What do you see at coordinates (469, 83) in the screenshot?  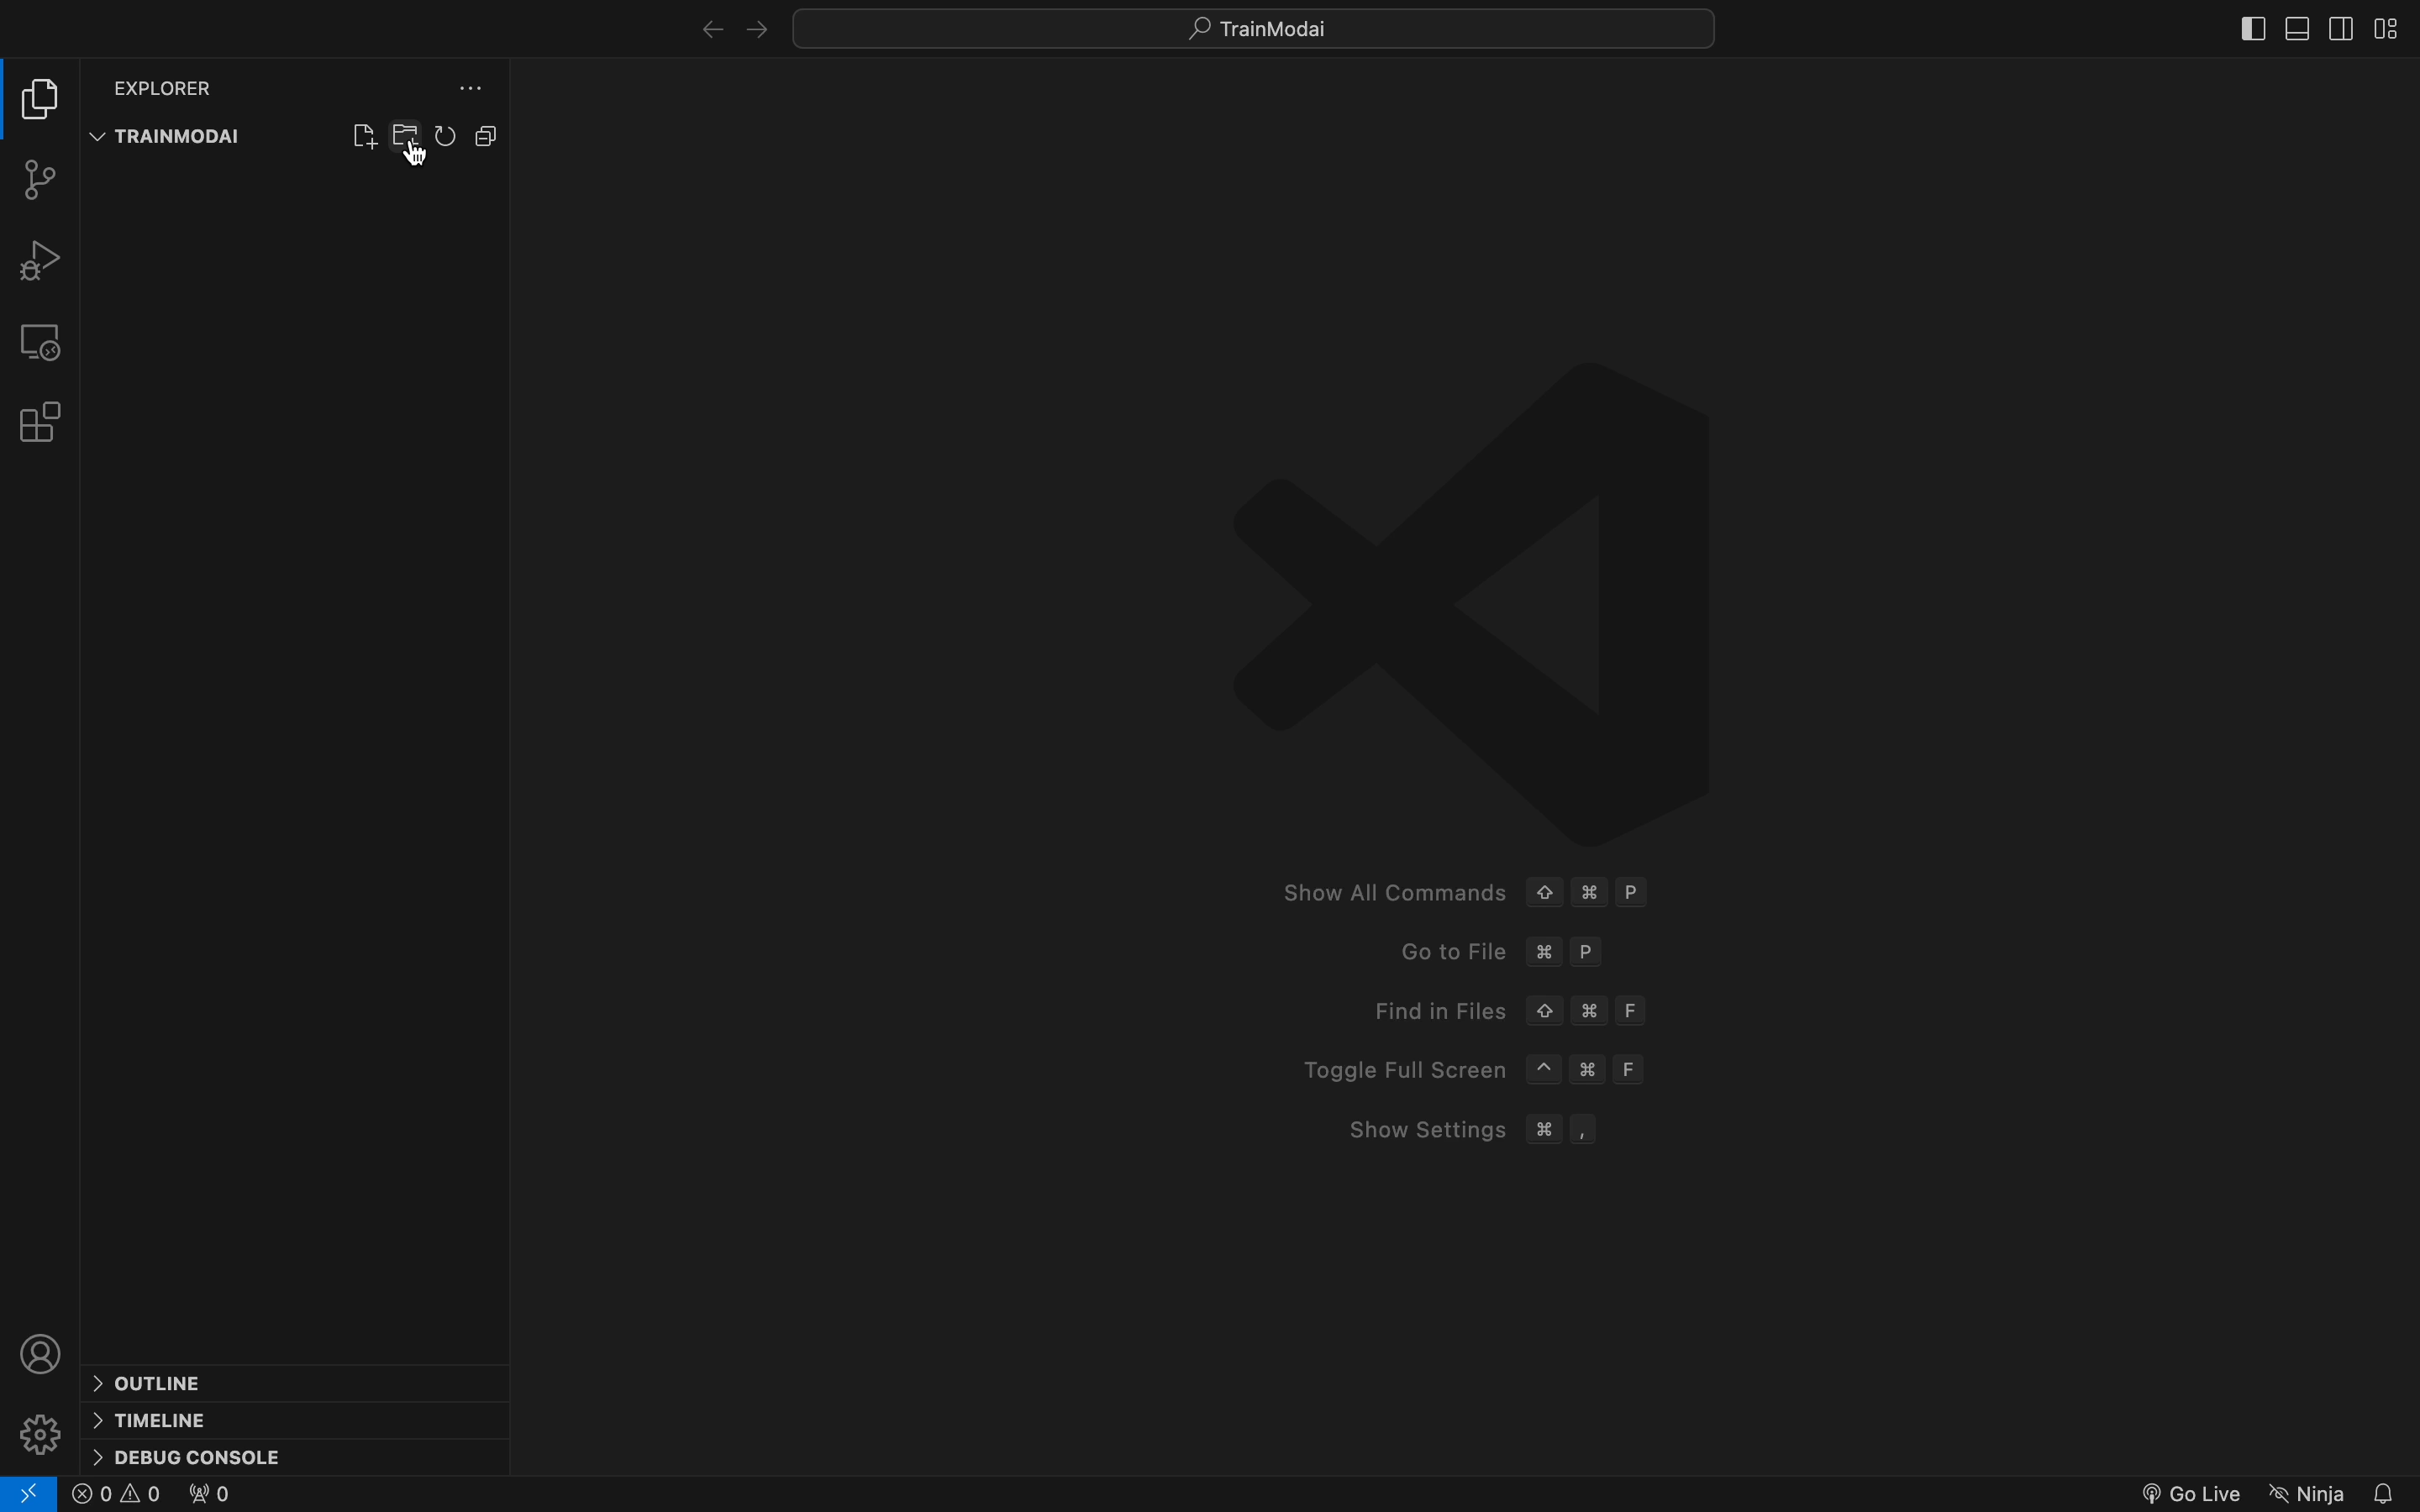 I see `explore settings` at bounding box center [469, 83].